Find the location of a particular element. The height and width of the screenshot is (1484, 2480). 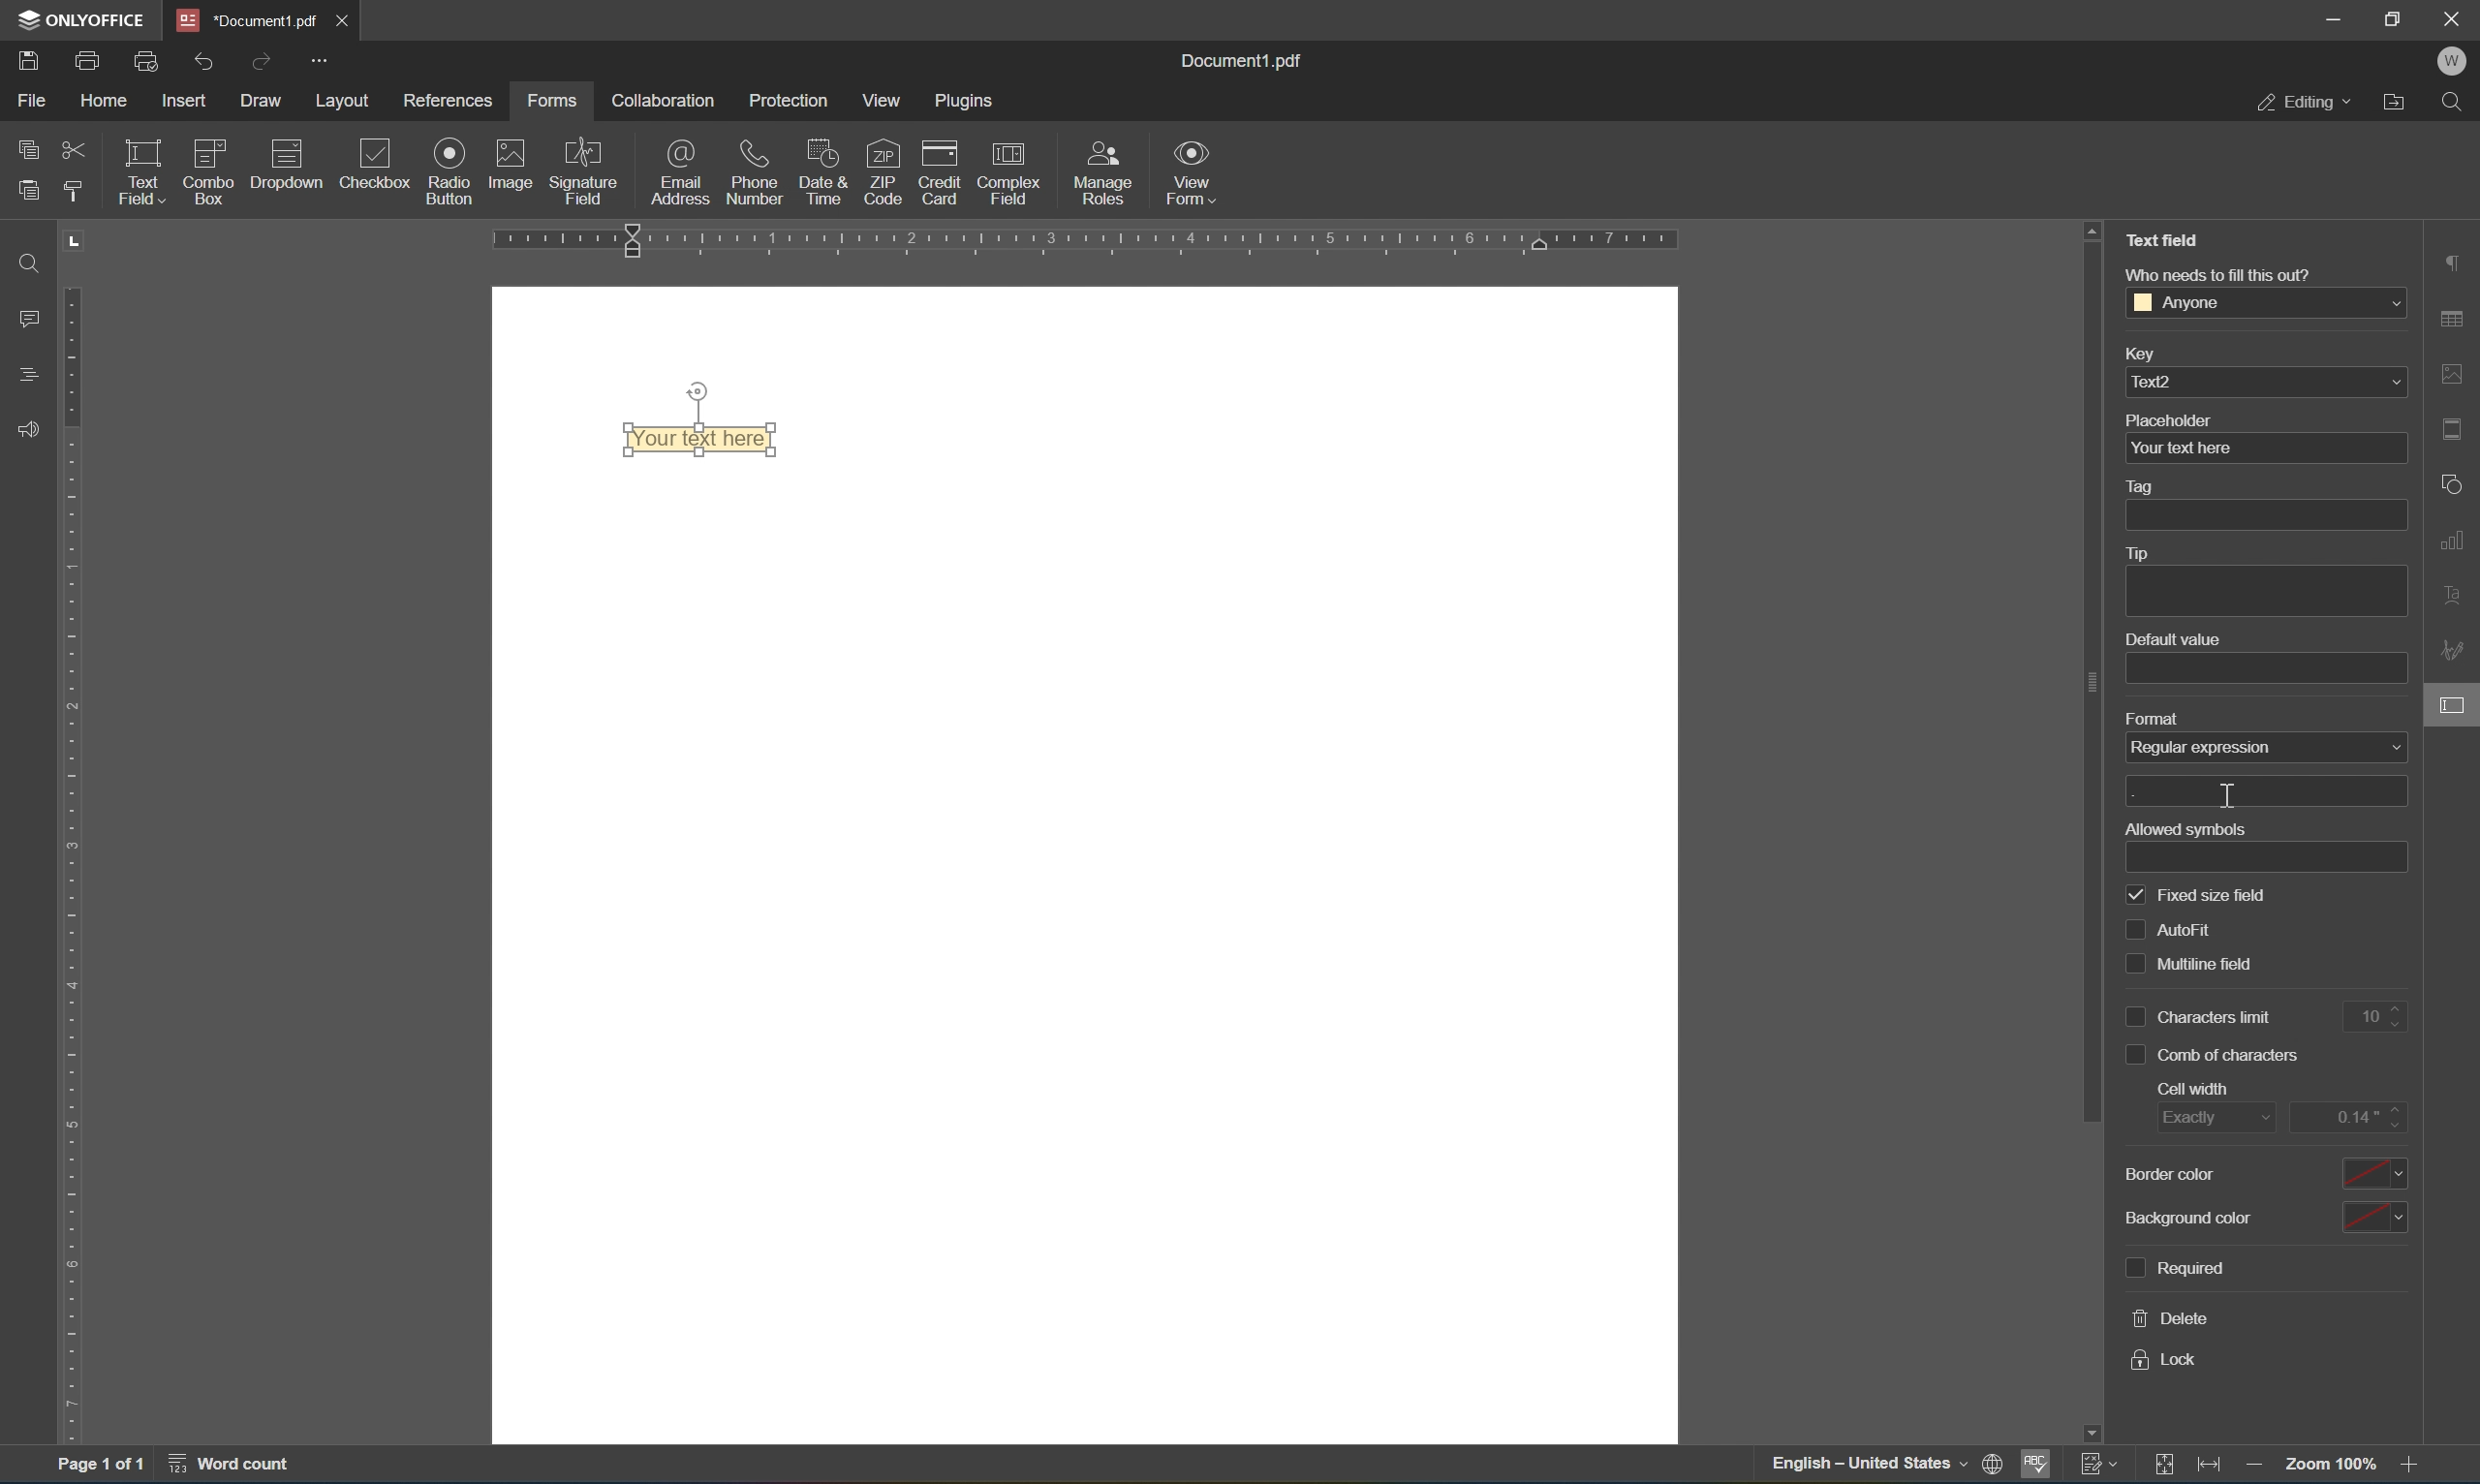

print preview is located at coordinates (144, 59).